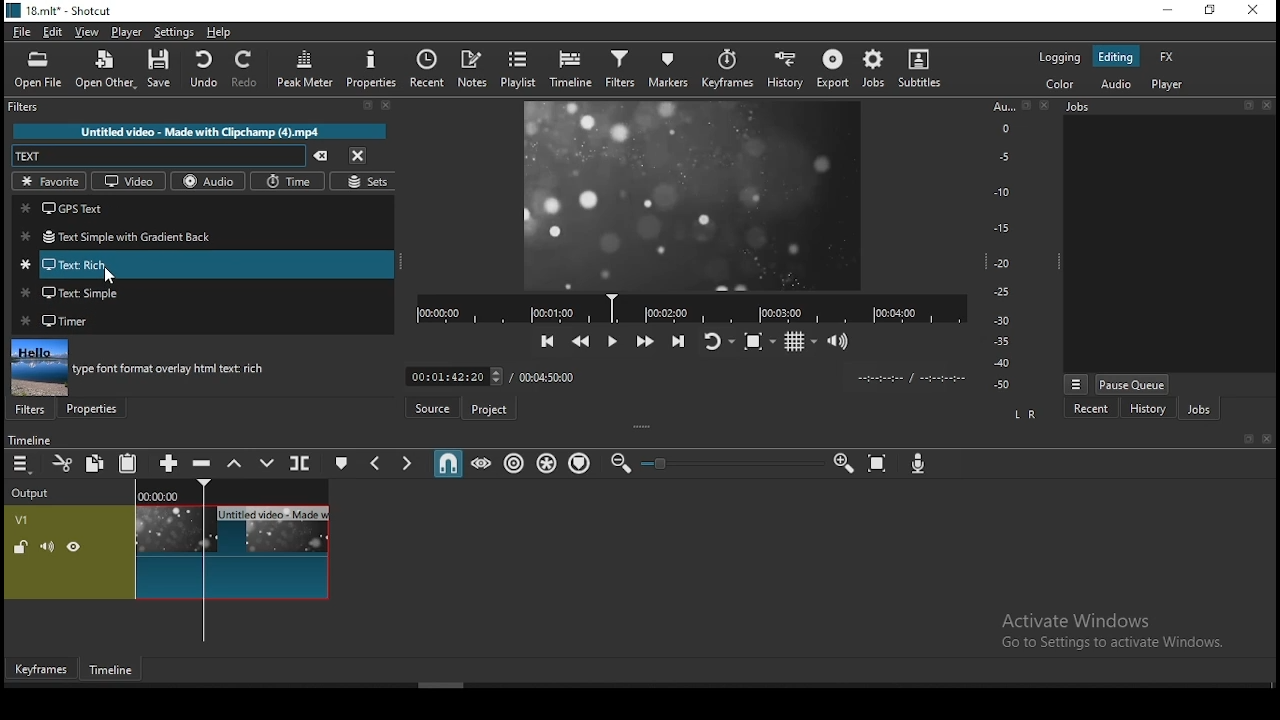  Describe the element at coordinates (919, 464) in the screenshot. I see `record audio` at that location.